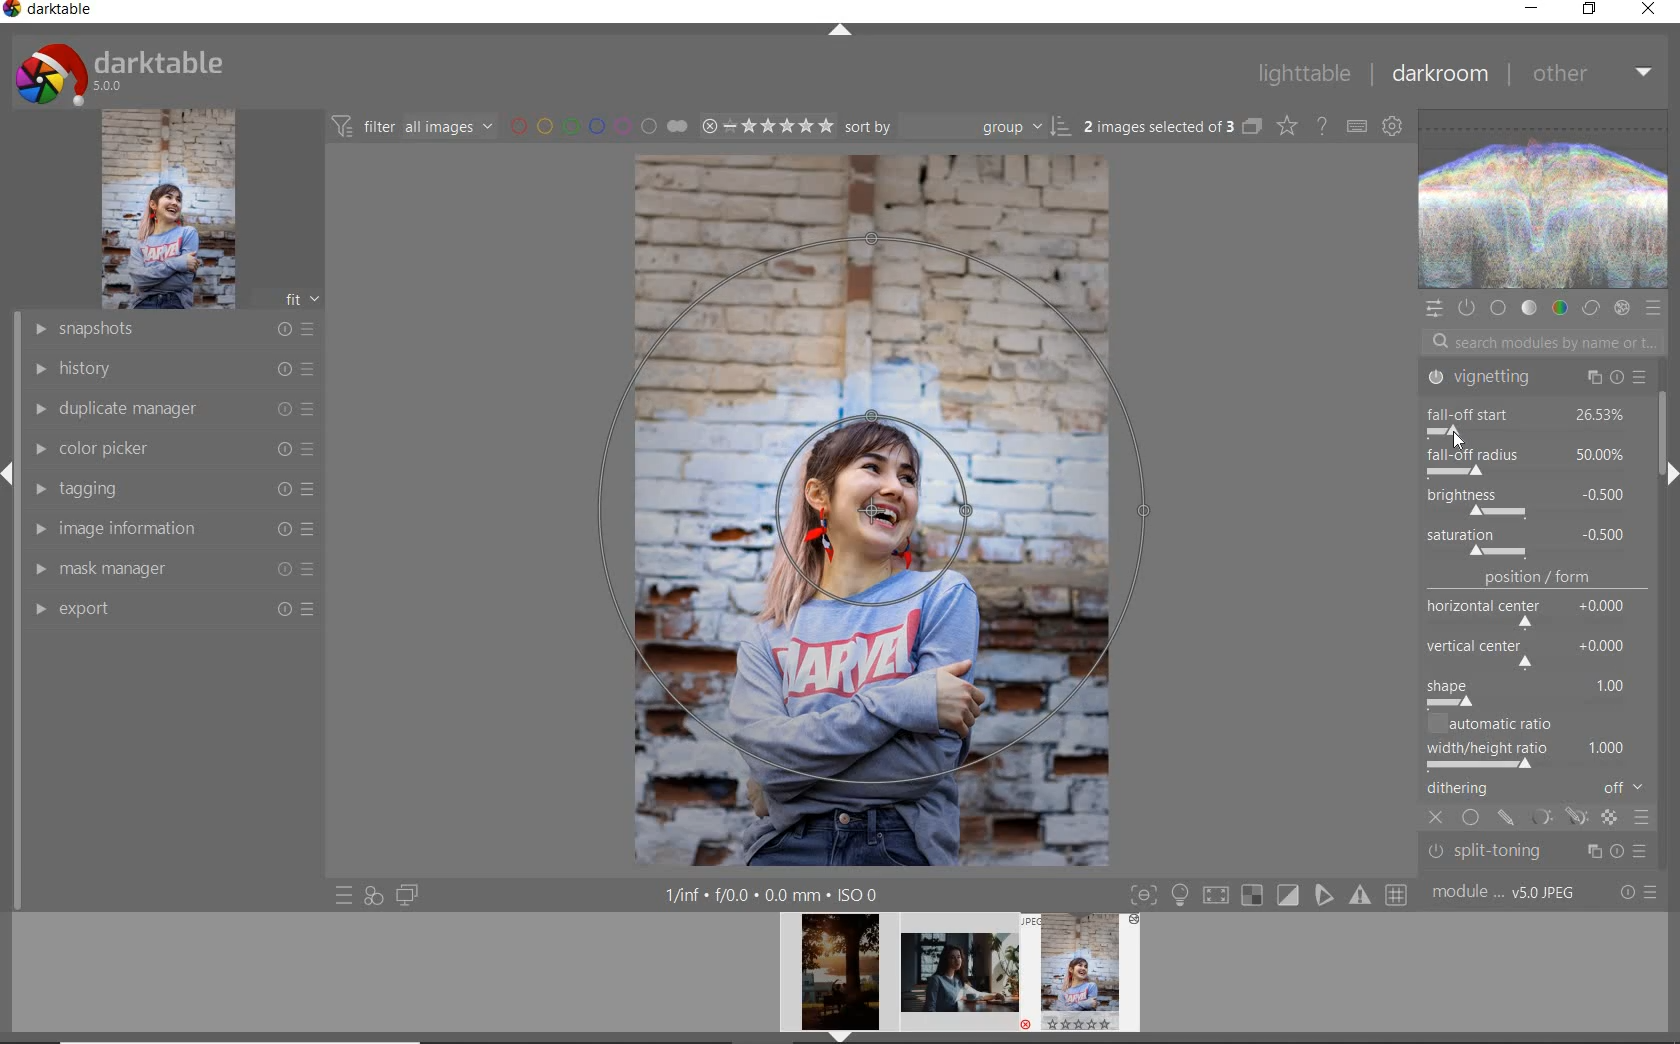  Describe the element at coordinates (168, 487) in the screenshot. I see `tagging` at that location.